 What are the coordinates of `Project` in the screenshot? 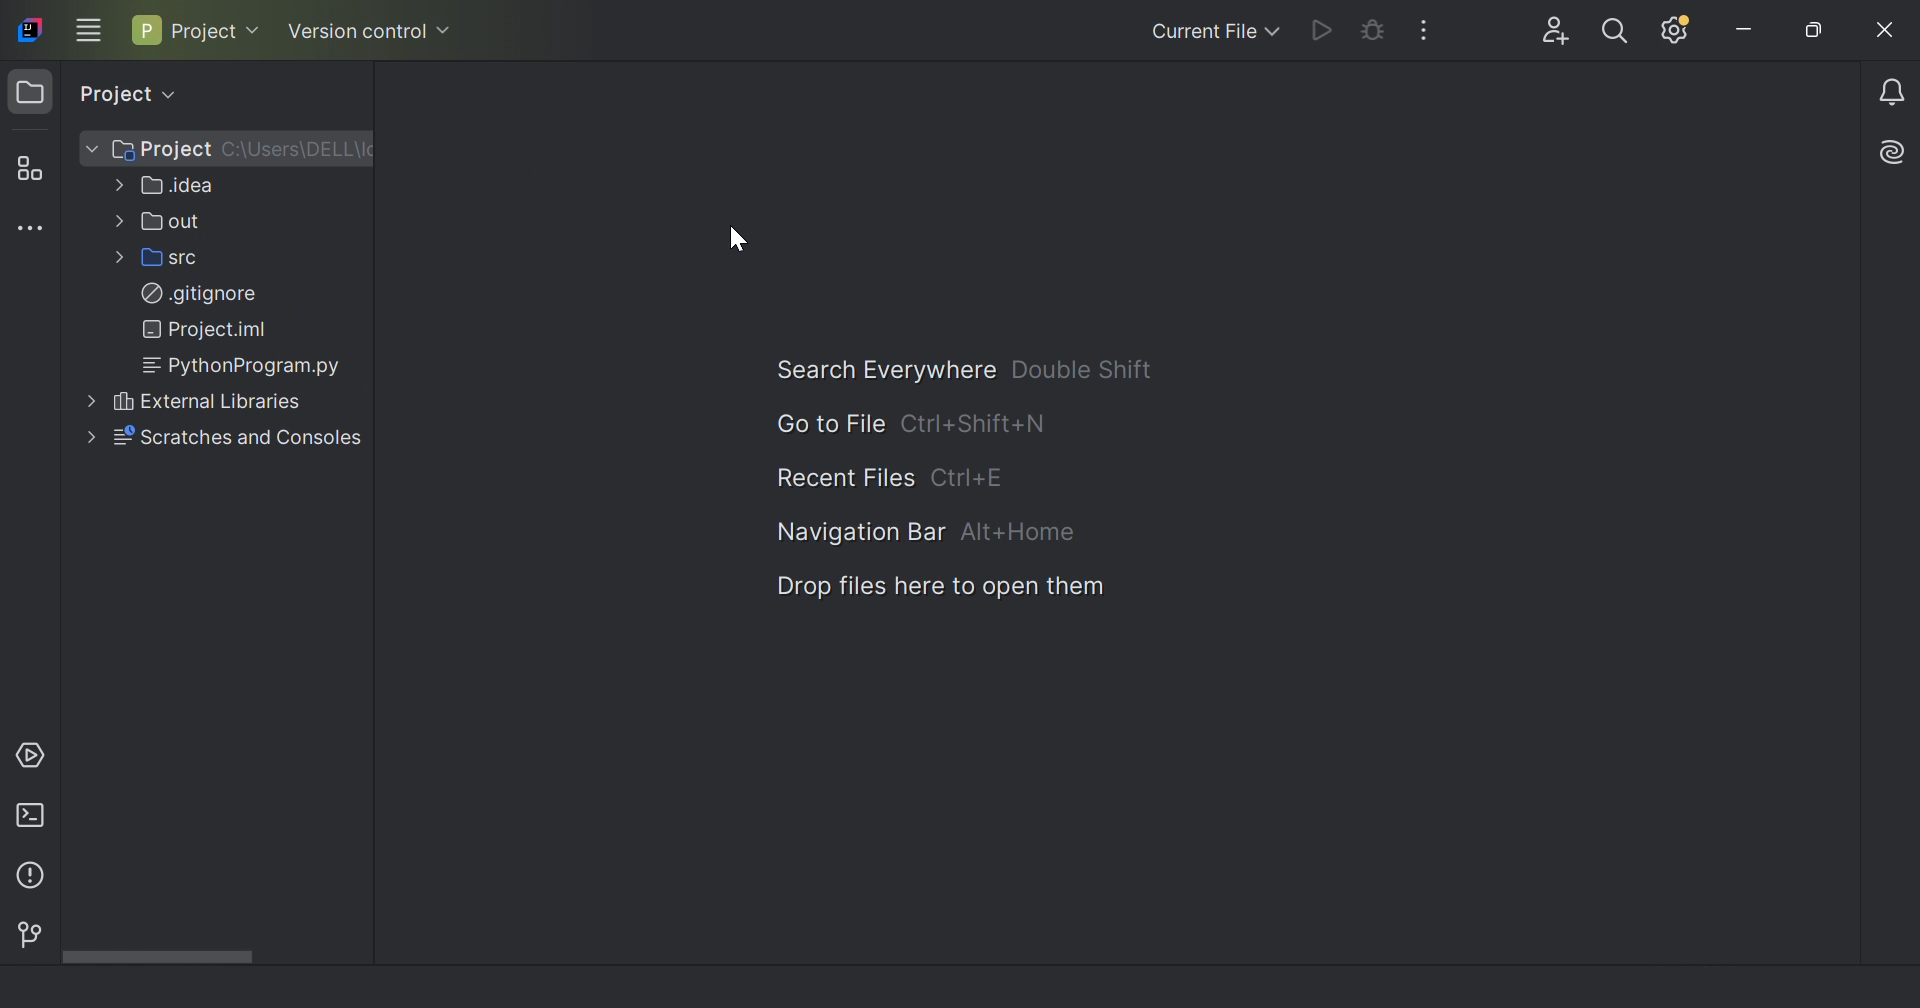 It's located at (148, 150).